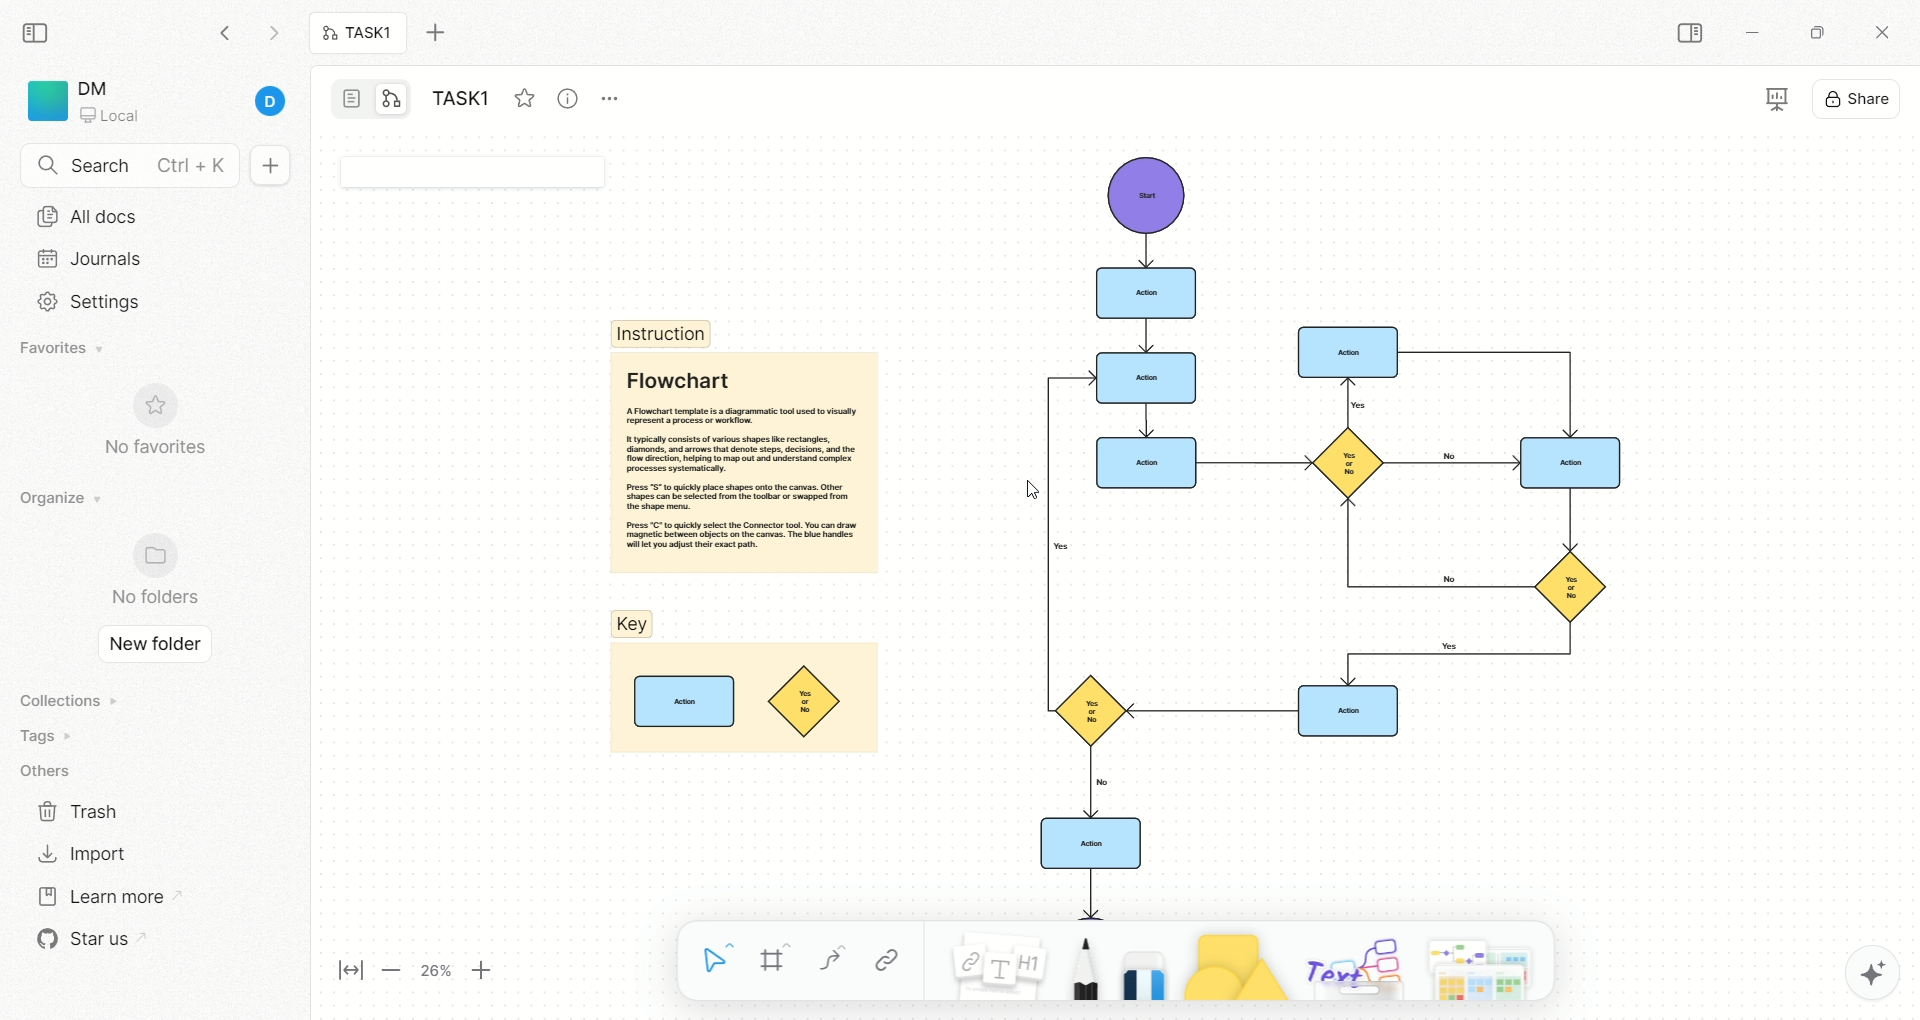  Describe the element at coordinates (1487, 965) in the screenshot. I see `Templates` at that location.